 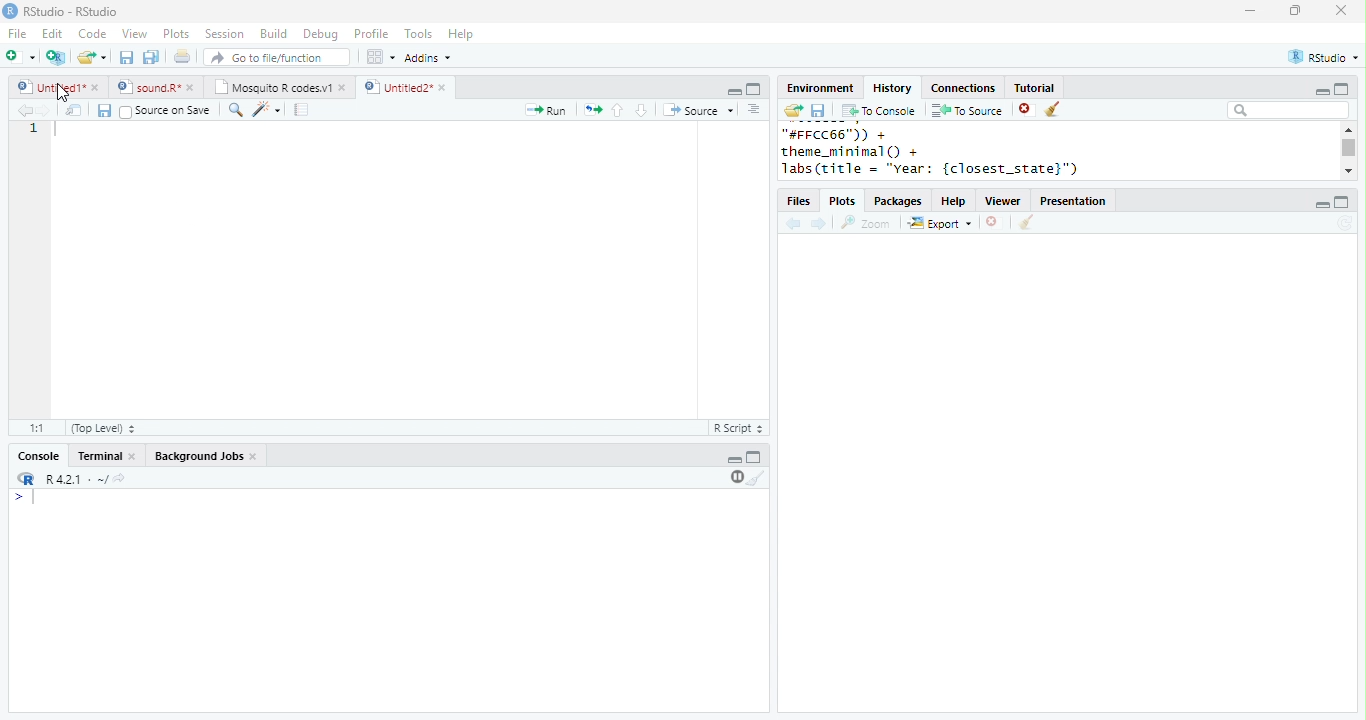 What do you see at coordinates (756, 478) in the screenshot?
I see `clear` at bounding box center [756, 478].